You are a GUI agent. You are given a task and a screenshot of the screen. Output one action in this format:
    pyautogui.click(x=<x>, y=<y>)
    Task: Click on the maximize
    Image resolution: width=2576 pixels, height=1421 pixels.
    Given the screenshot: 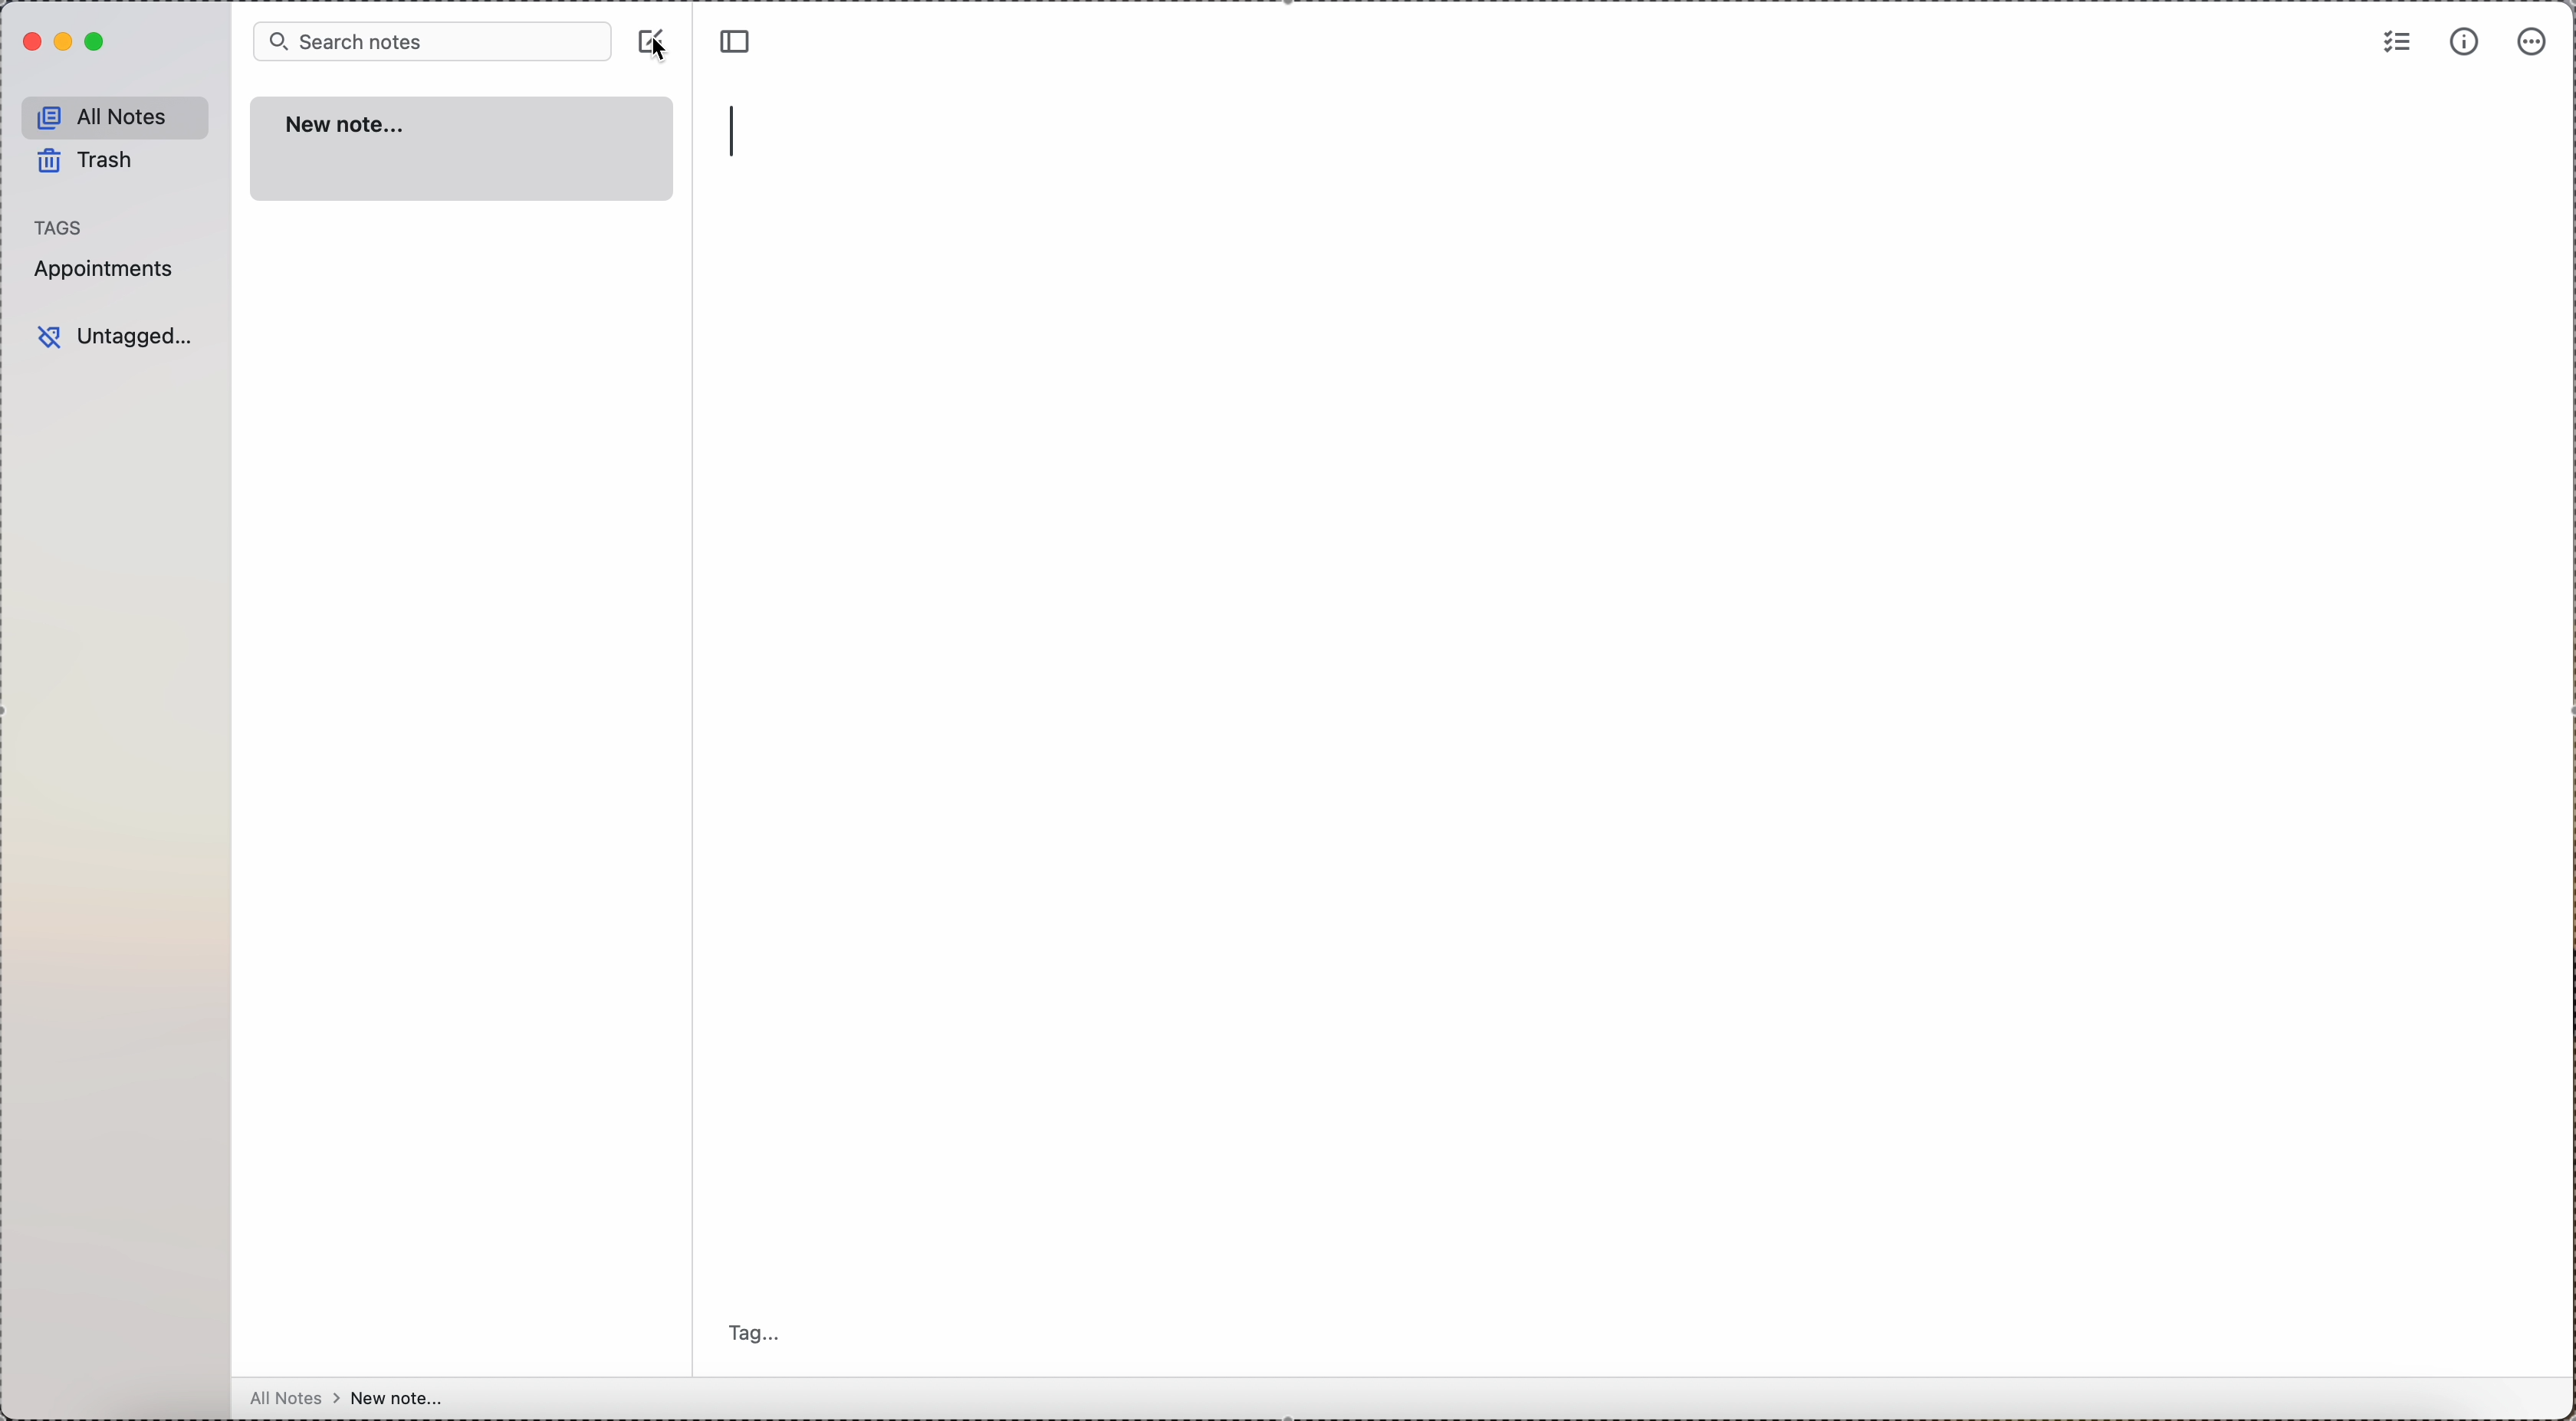 What is the action you would take?
    pyautogui.click(x=98, y=42)
    